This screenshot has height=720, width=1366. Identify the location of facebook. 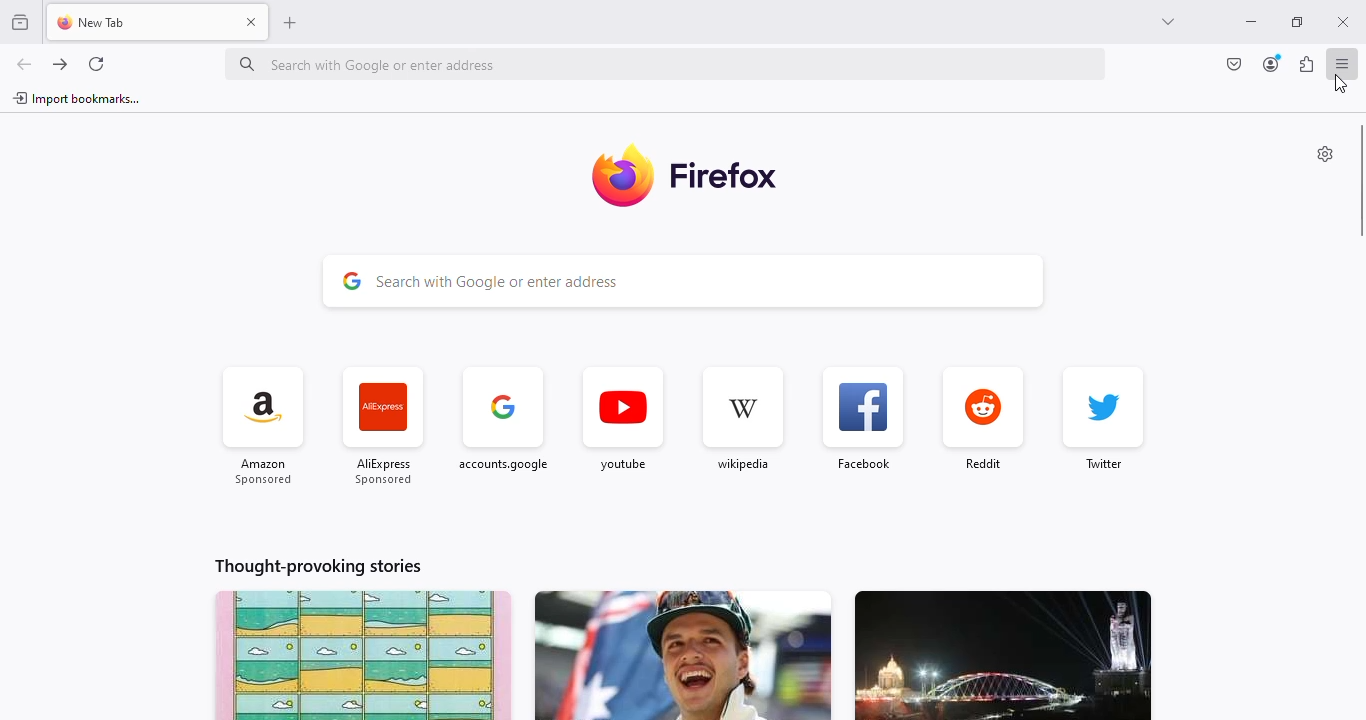
(862, 420).